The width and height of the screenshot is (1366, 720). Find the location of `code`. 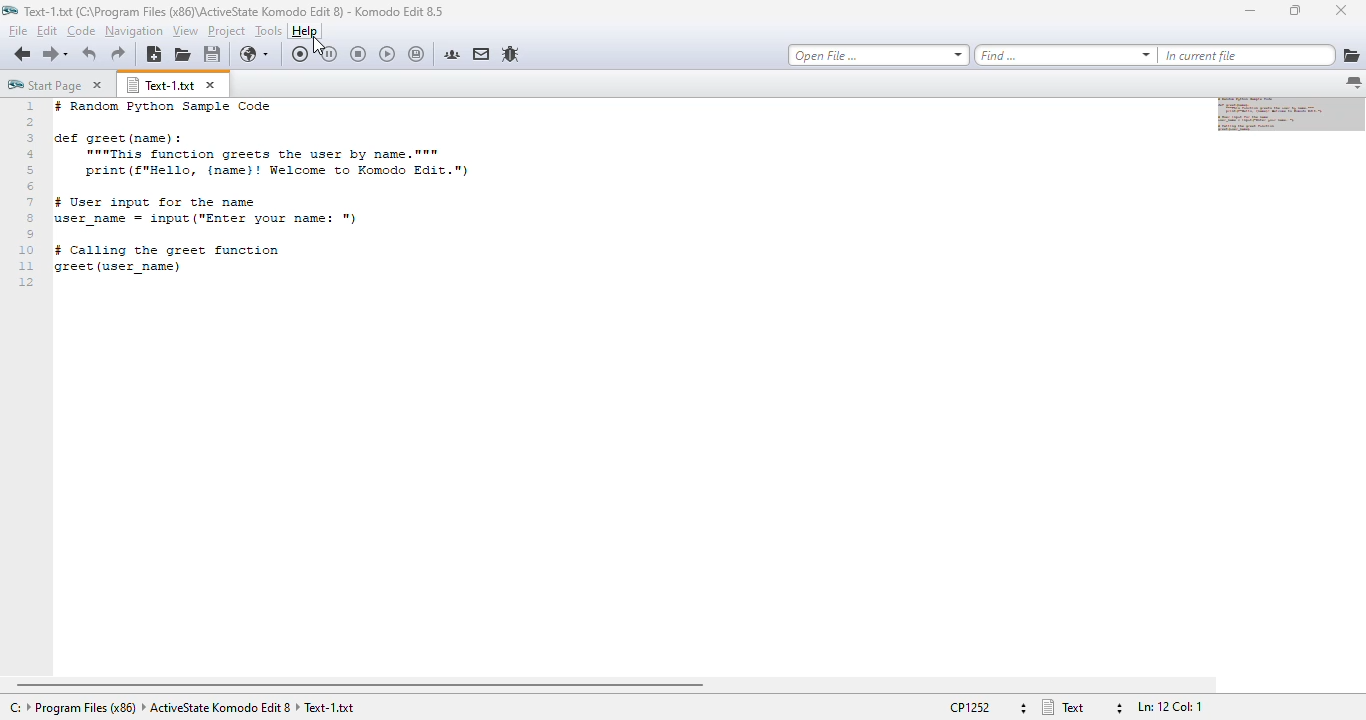

code is located at coordinates (81, 31).